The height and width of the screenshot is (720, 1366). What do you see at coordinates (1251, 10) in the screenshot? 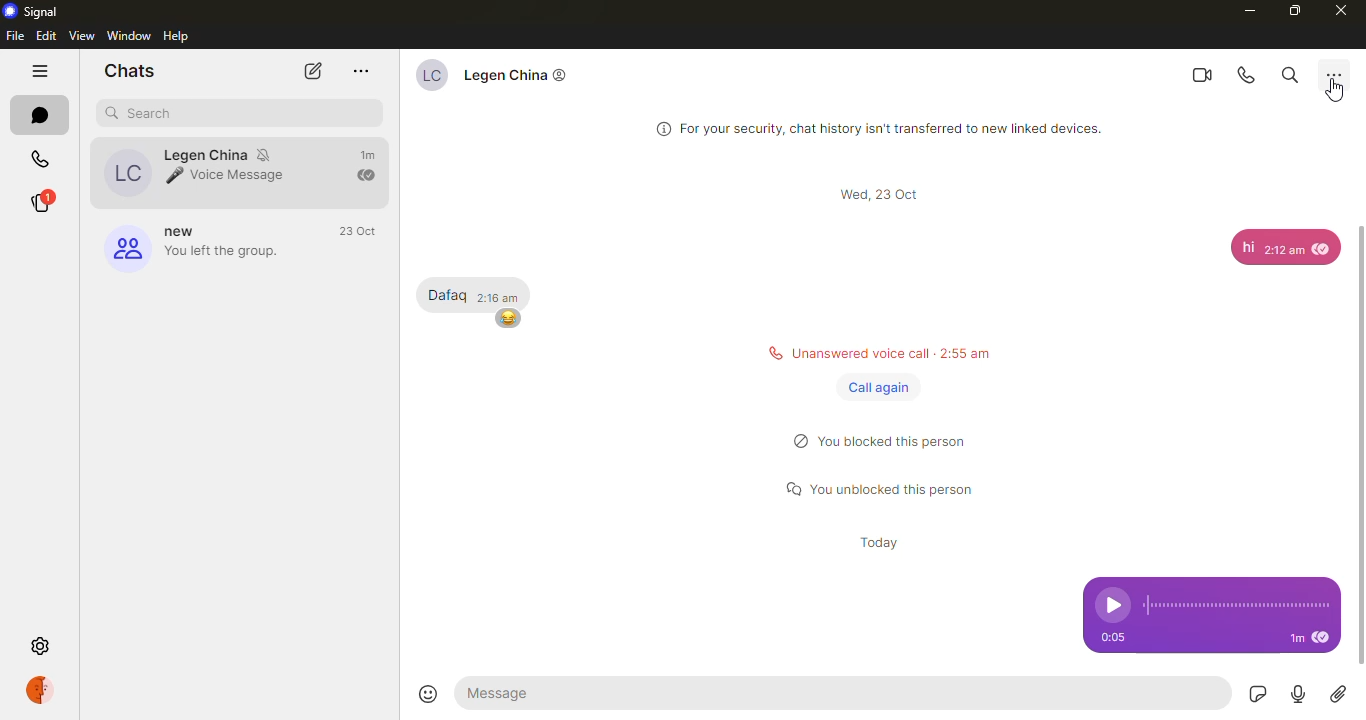
I see `minimize` at bounding box center [1251, 10].